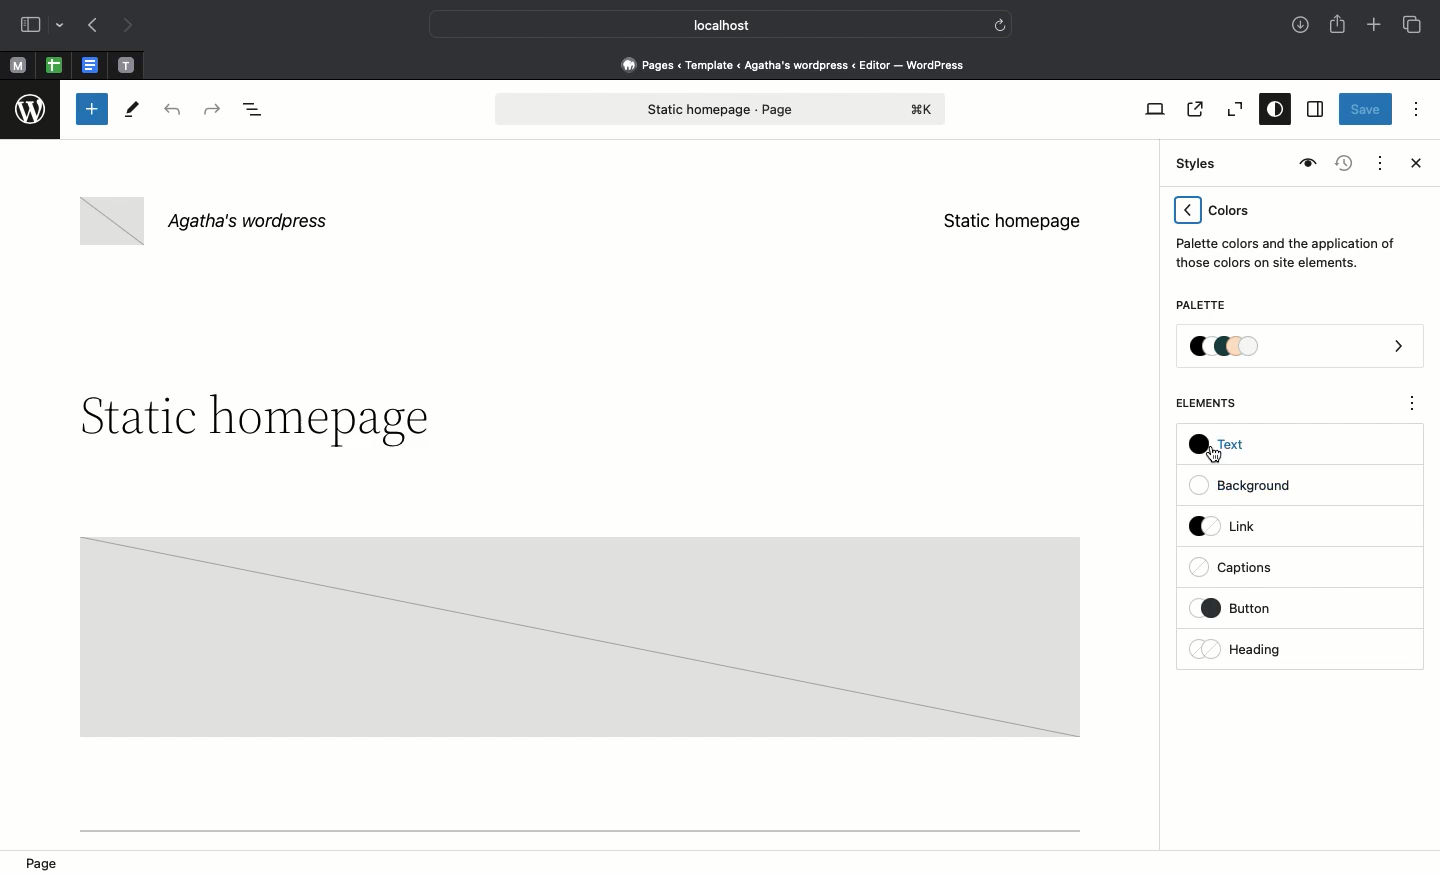 The image size is (1440, 874). I want to click on Settings, so click(1313, 110).